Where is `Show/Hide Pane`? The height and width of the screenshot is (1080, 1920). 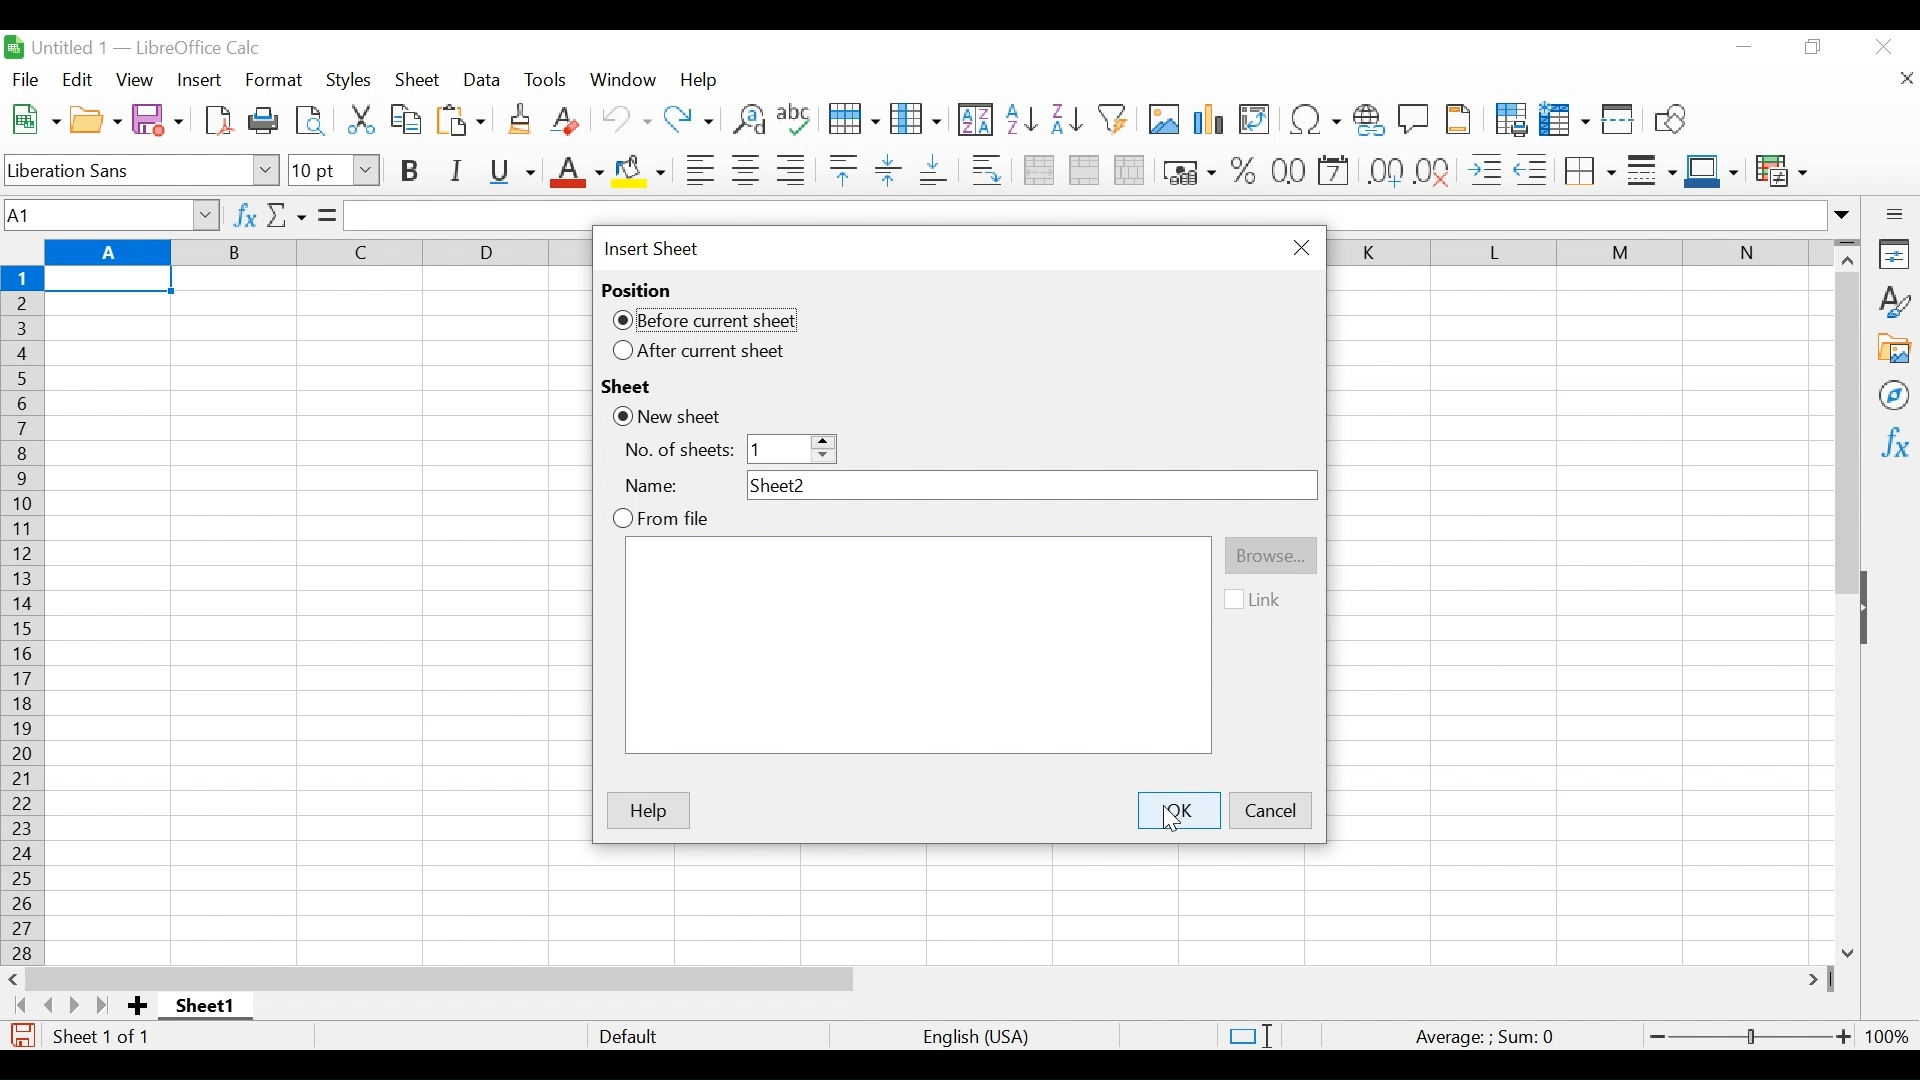
Show/Hide Pane is located at coordinates (1874, 610).